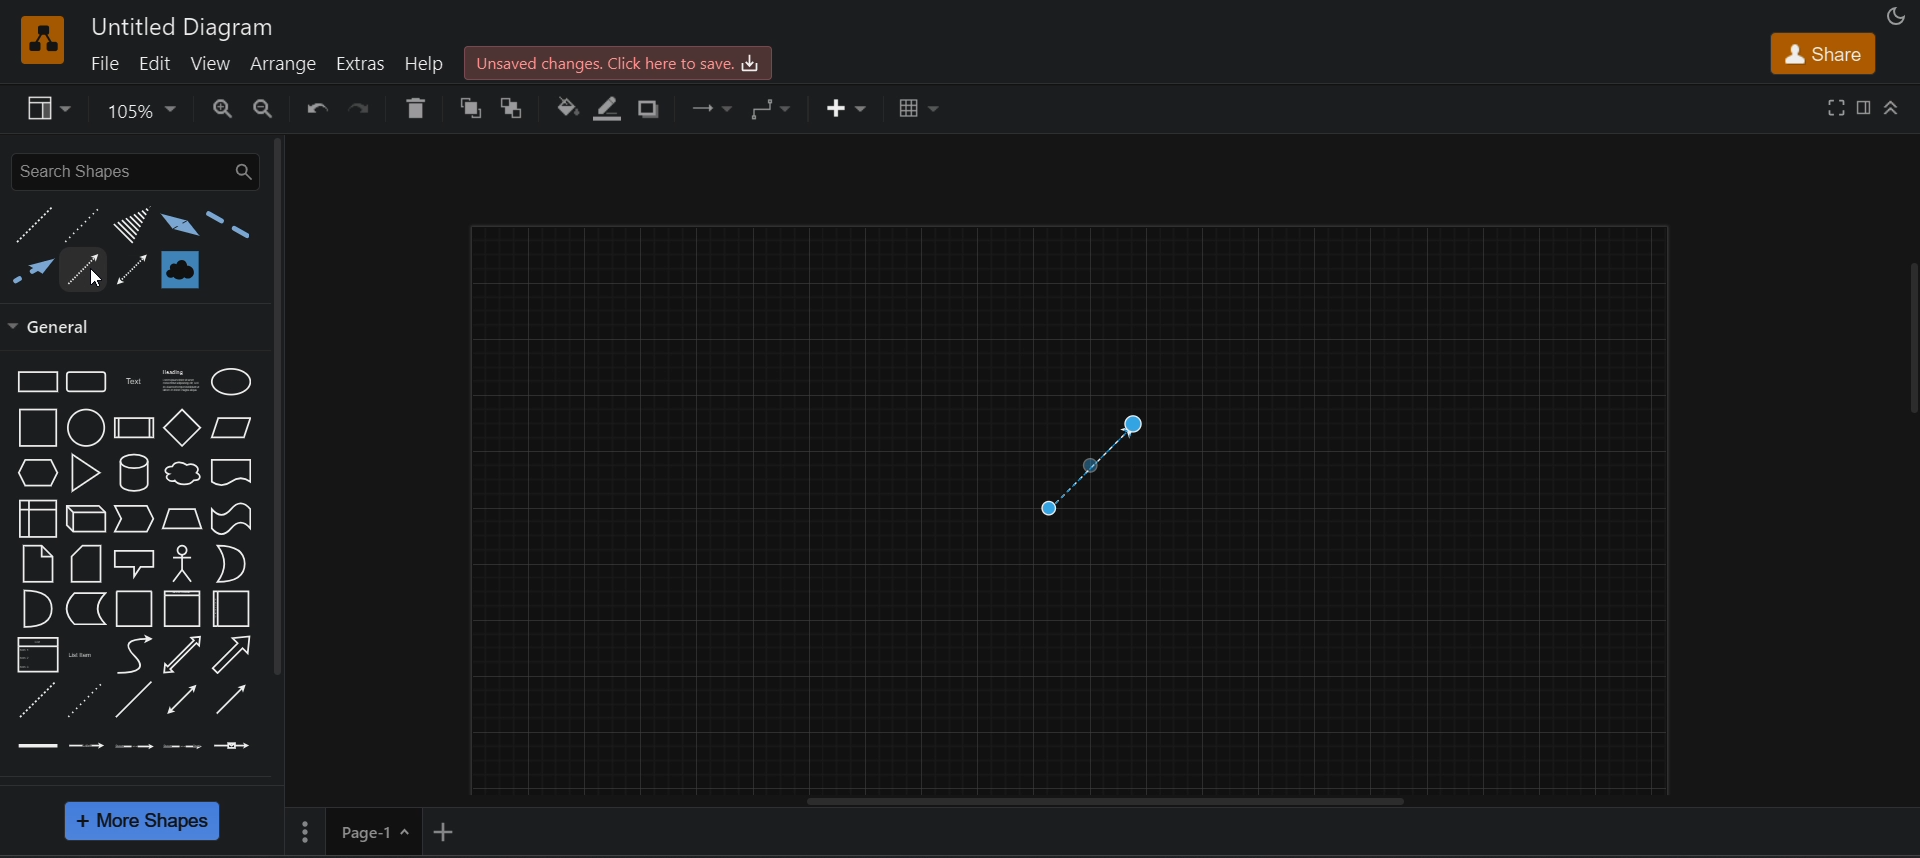  Describe the element at coordinates (567, 110) in the screenshot. I see `fill color` at that location.